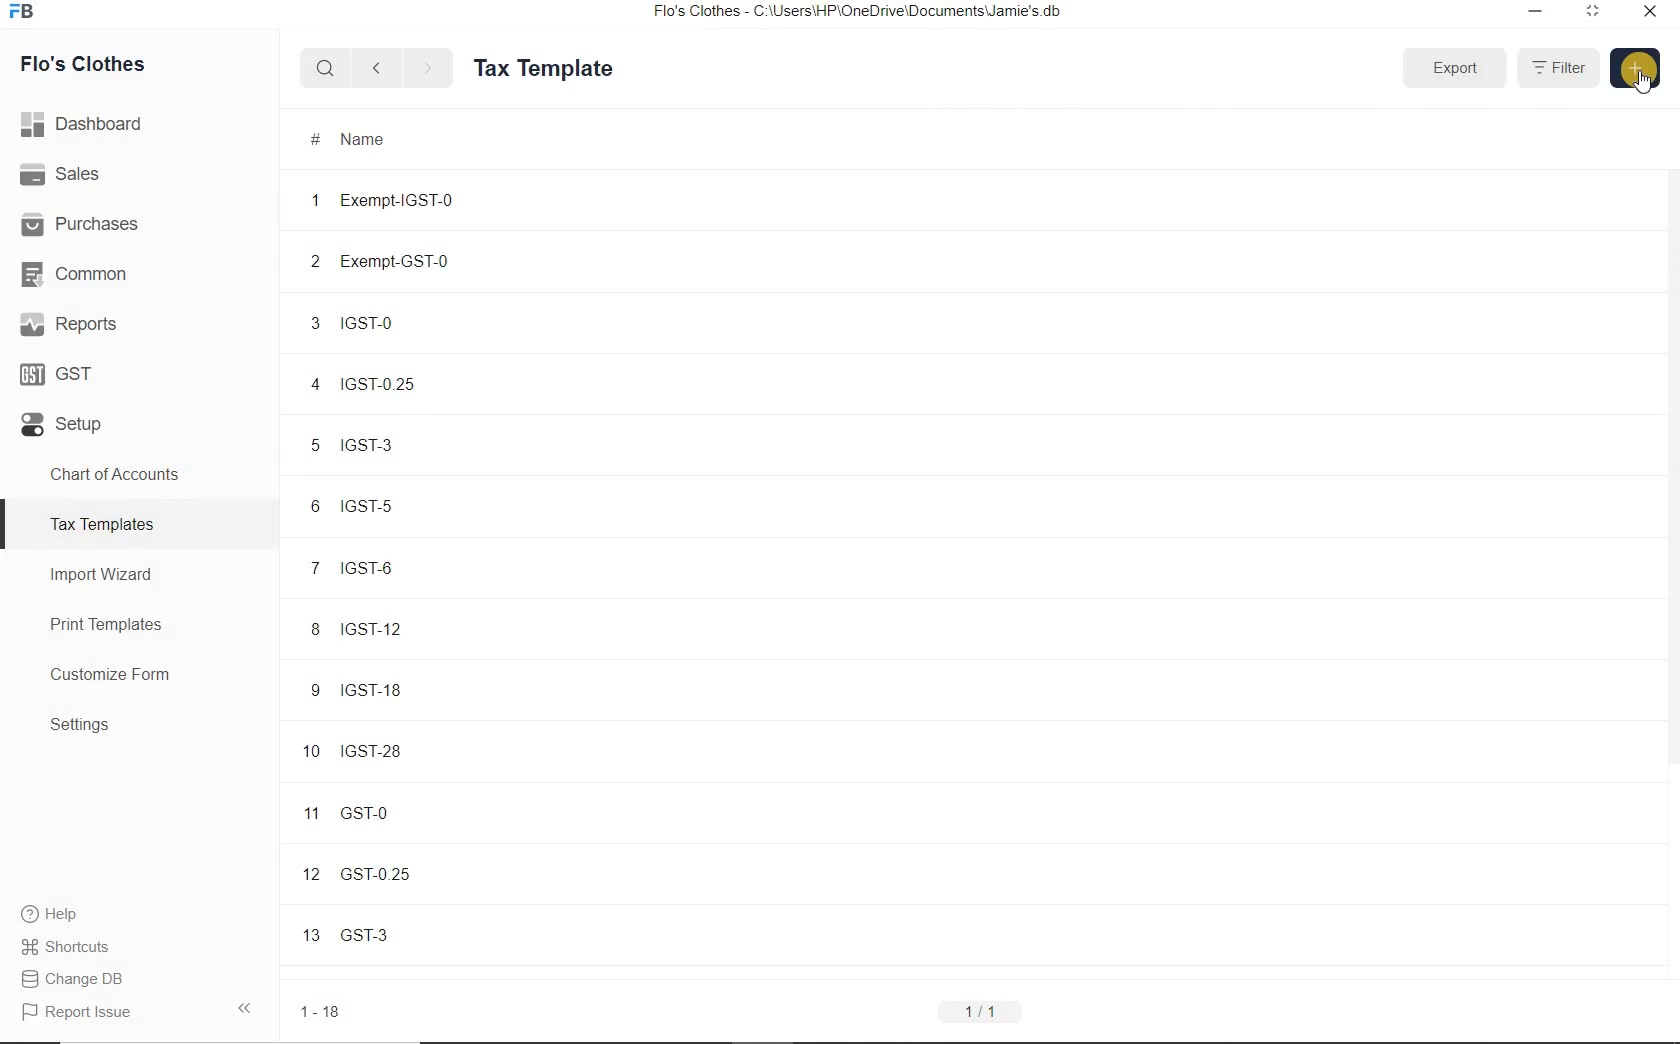 This screenshot has height=1044, width=1680. What do you see at coordinates (429, 68) in the screenshot?
I see `Forward` at bounding box center [429, 68].